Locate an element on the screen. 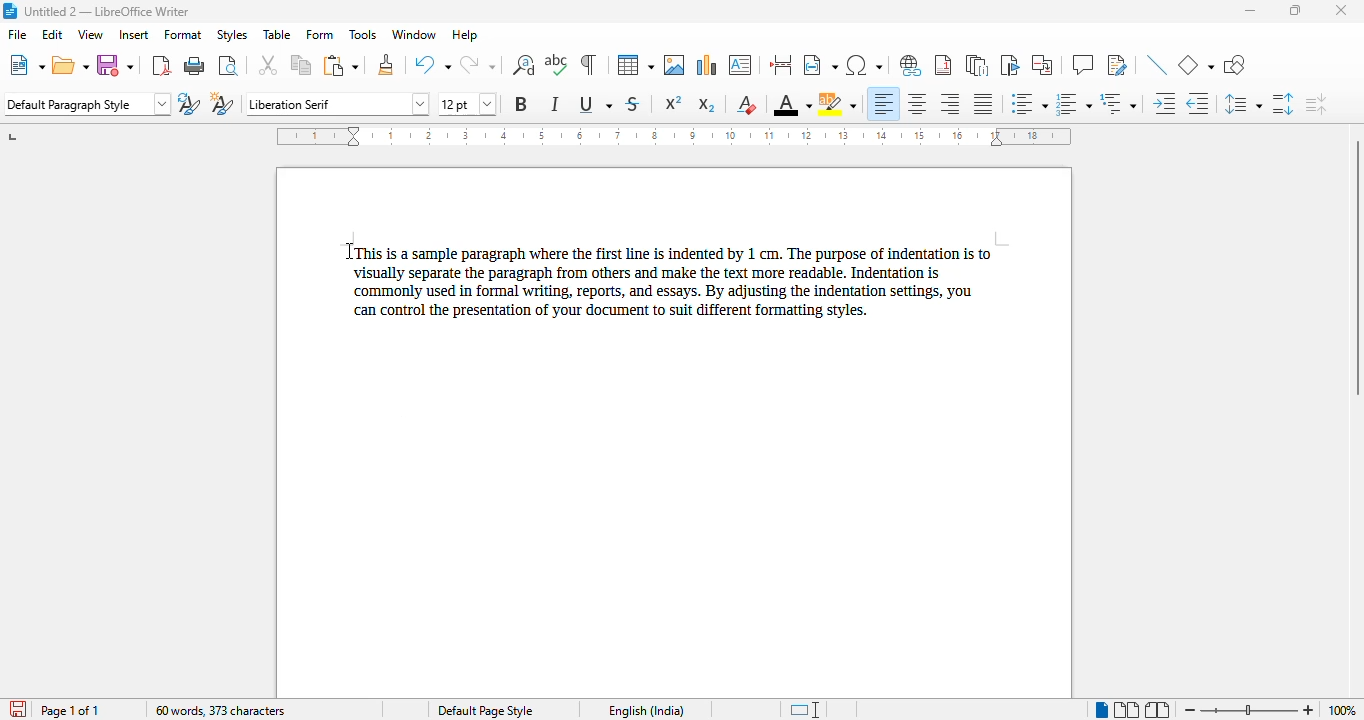  open is located at coordinates (71, 65).